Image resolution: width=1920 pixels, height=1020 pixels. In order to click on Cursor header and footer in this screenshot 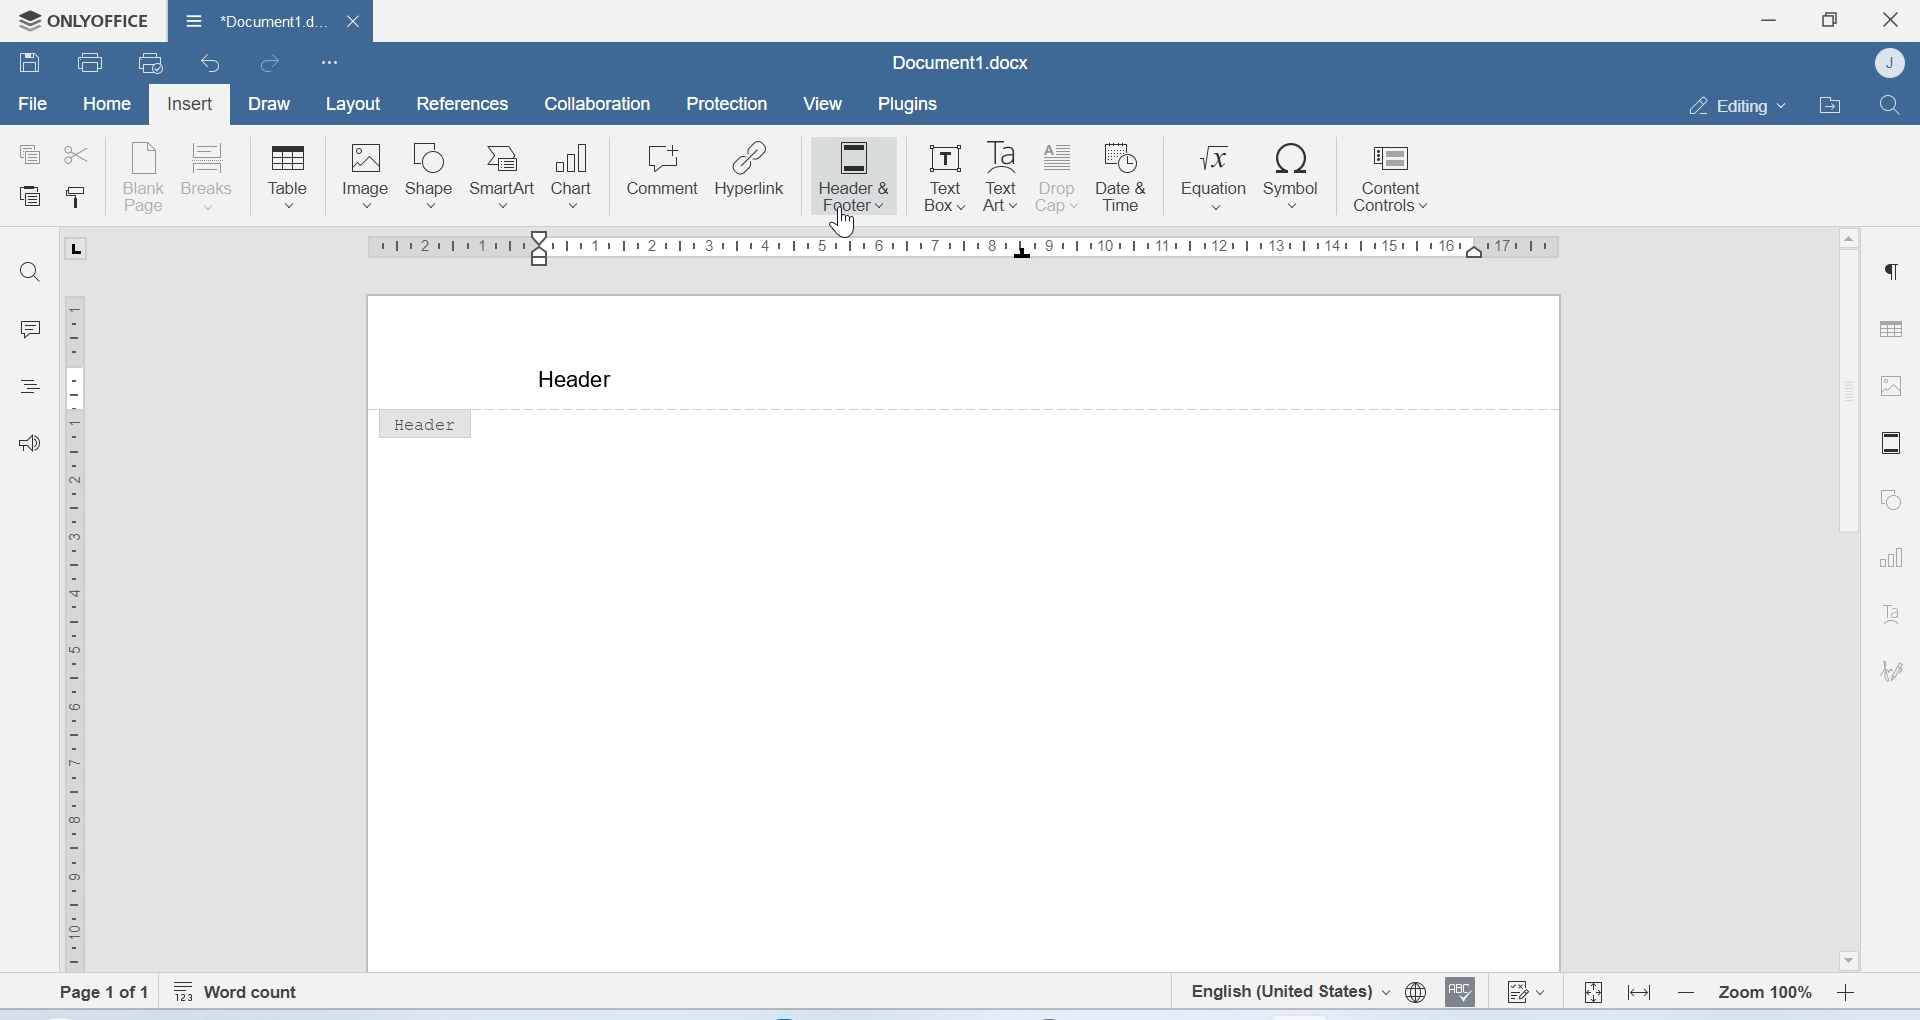, I will do `click(860, 225)`.